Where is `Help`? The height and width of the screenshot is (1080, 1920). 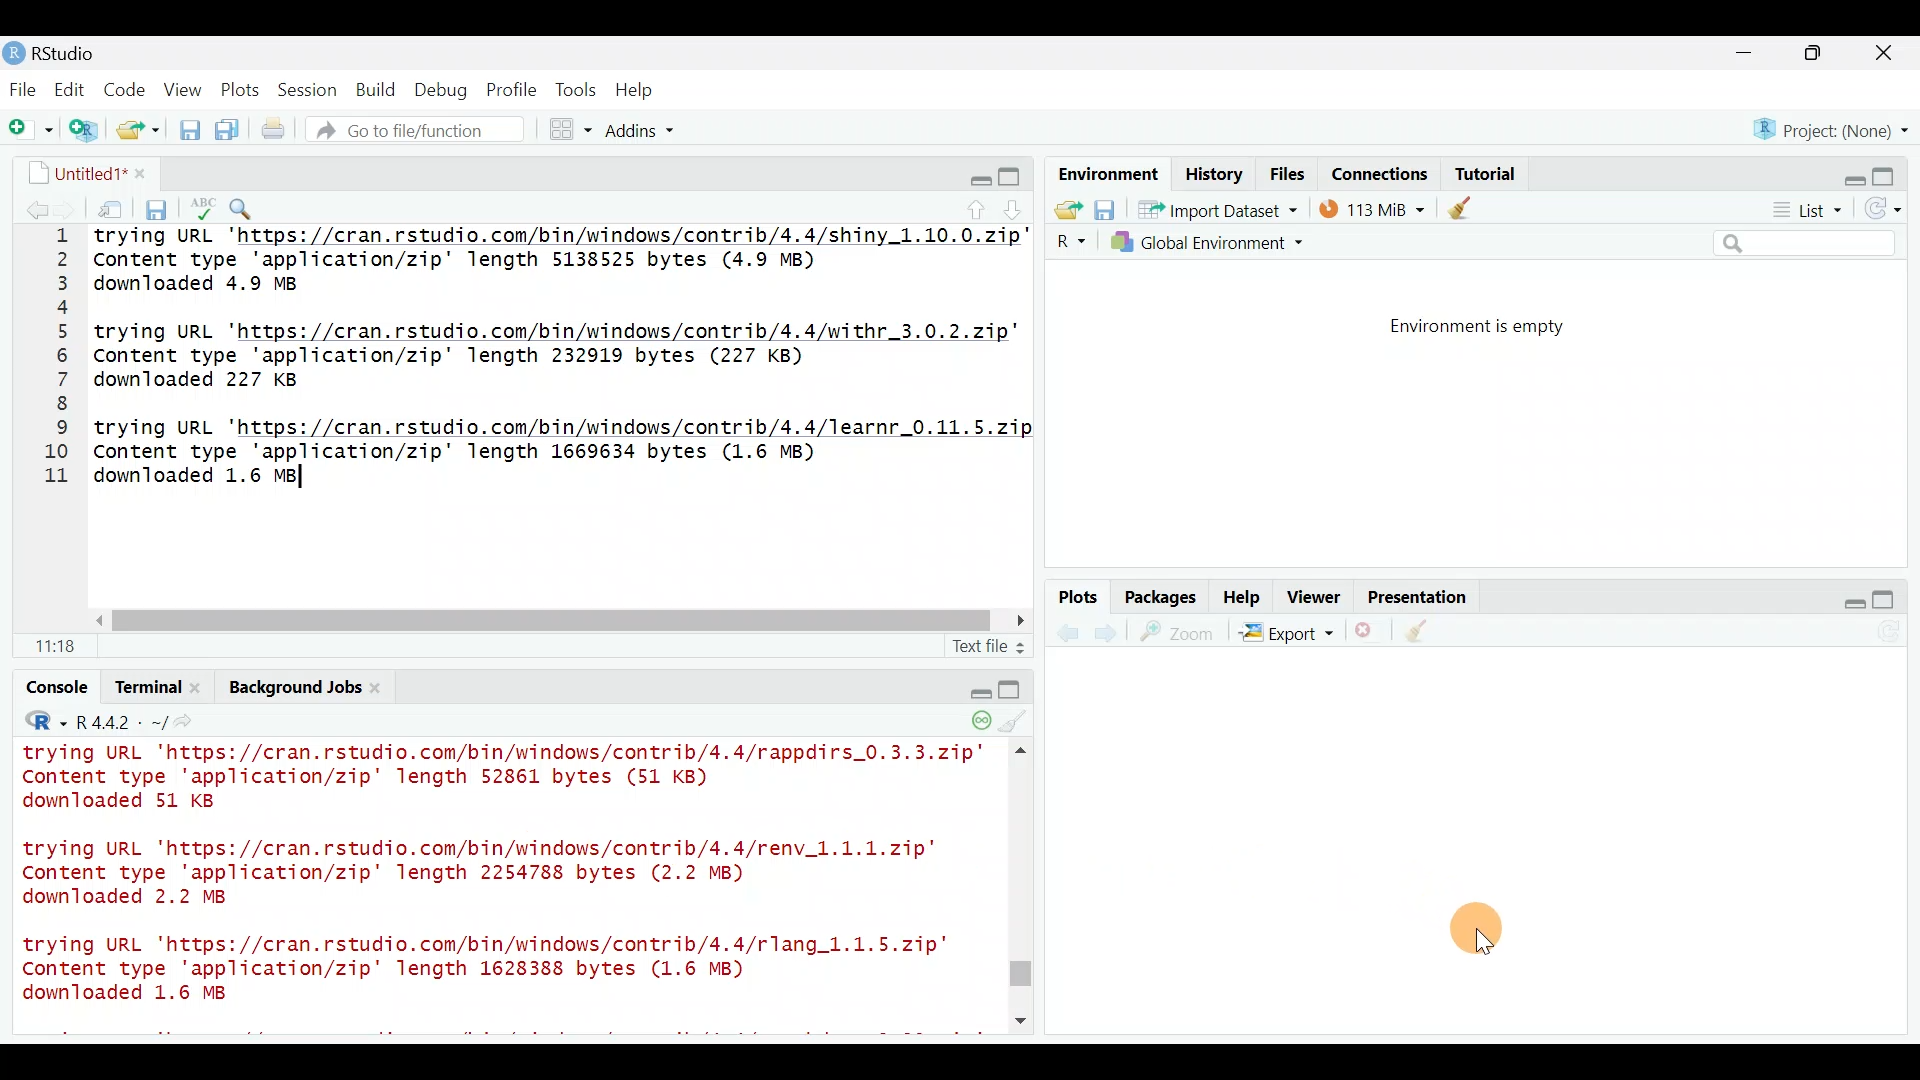 Help is located at coordinates (637, 90).